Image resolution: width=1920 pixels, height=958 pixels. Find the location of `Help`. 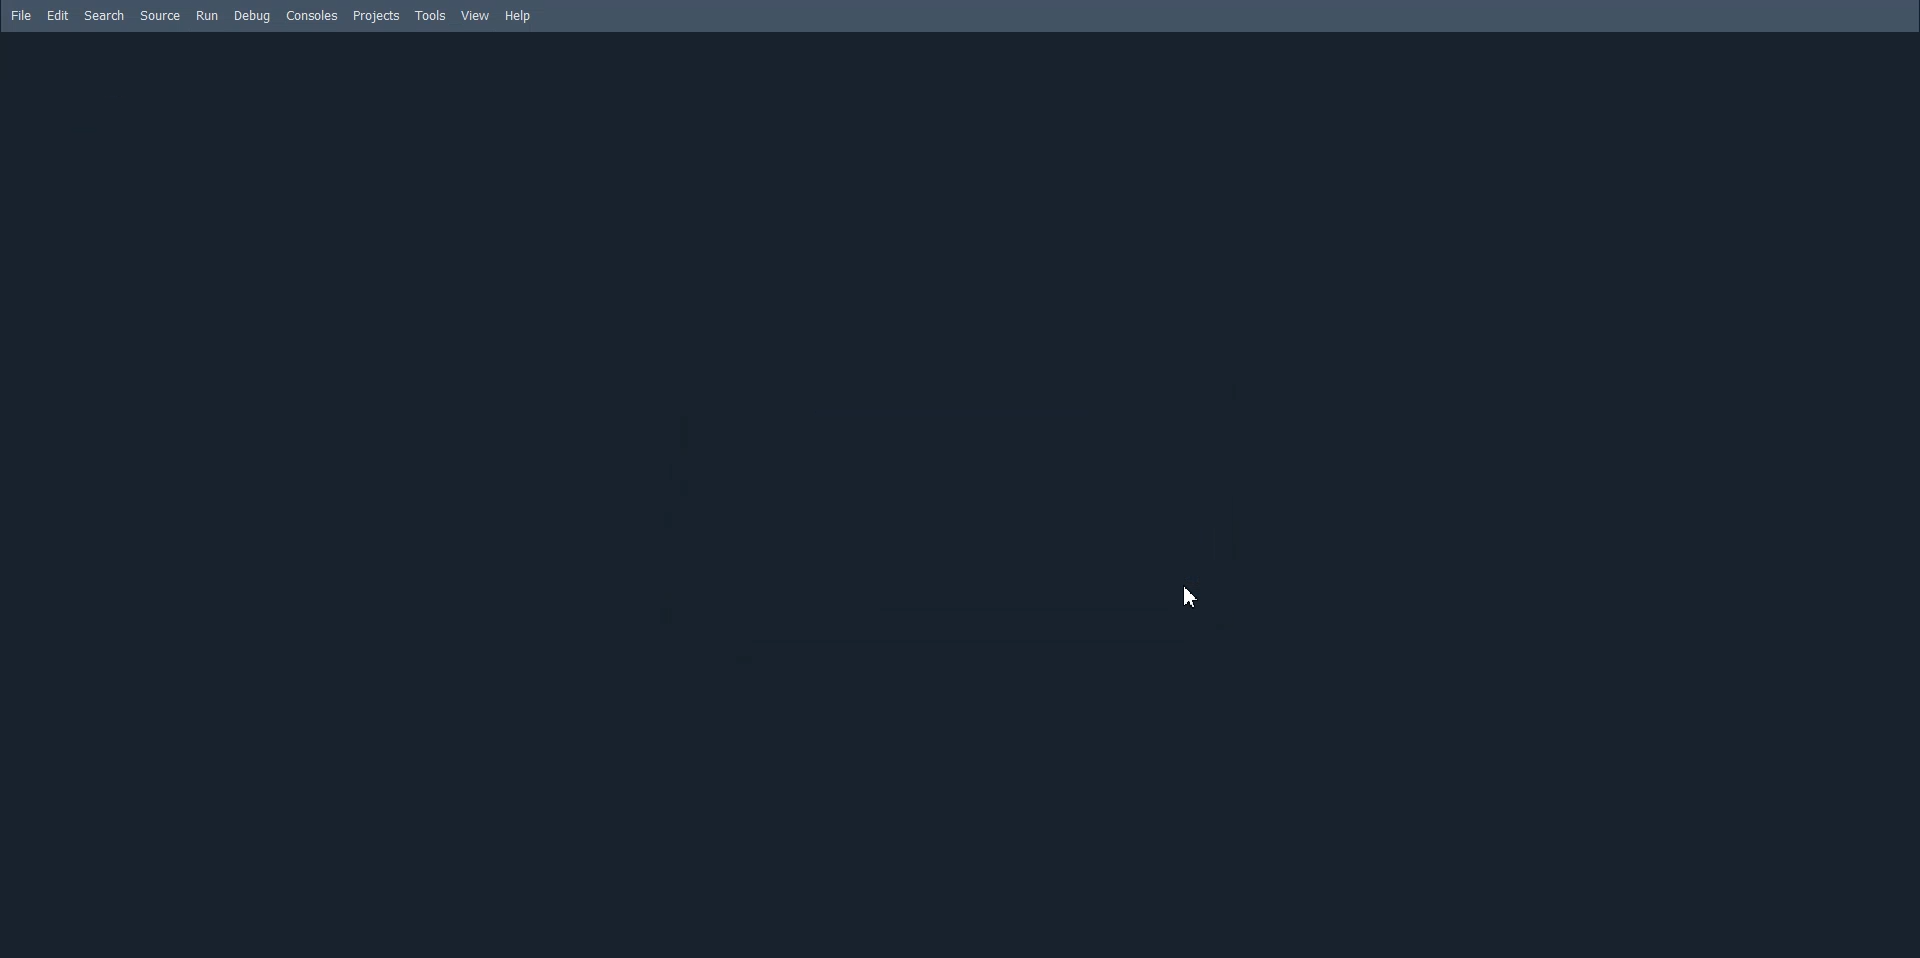

Help is located at coordinates (517, 16).